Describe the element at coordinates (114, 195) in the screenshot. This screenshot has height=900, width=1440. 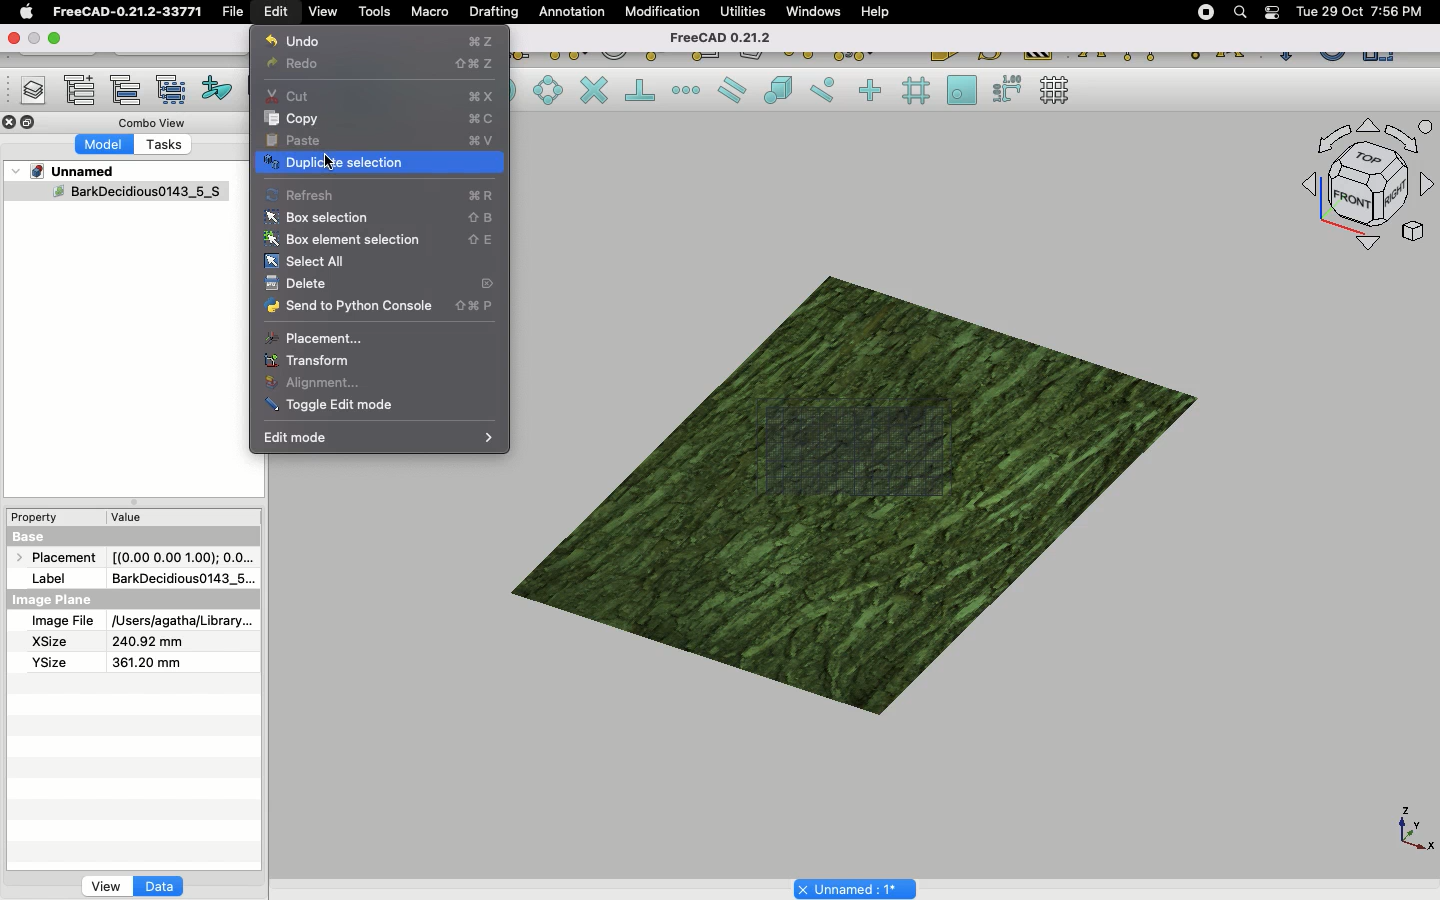
I see `Object selected` at that location.